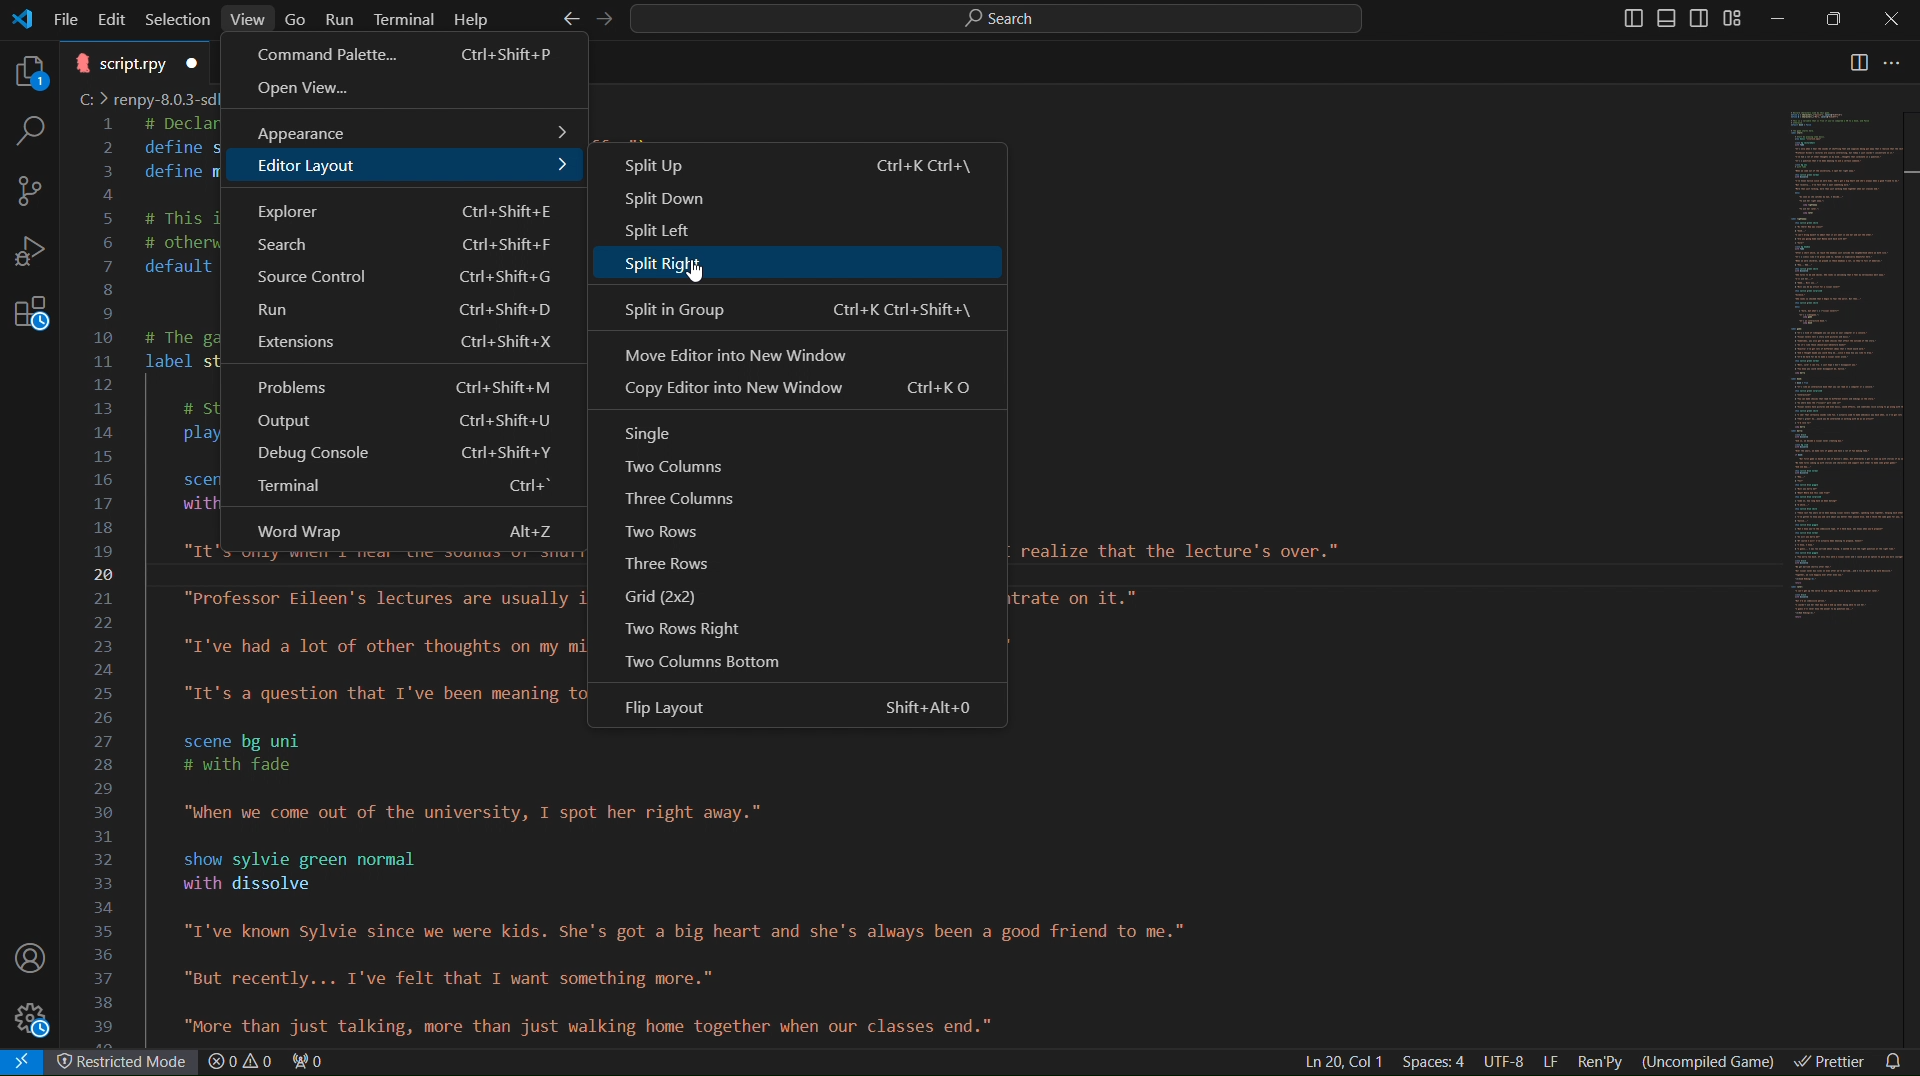 The height and width of the screenshot is (1076, 1920). I want to click on Word Wrap   alt+Z, so click(401, 527).